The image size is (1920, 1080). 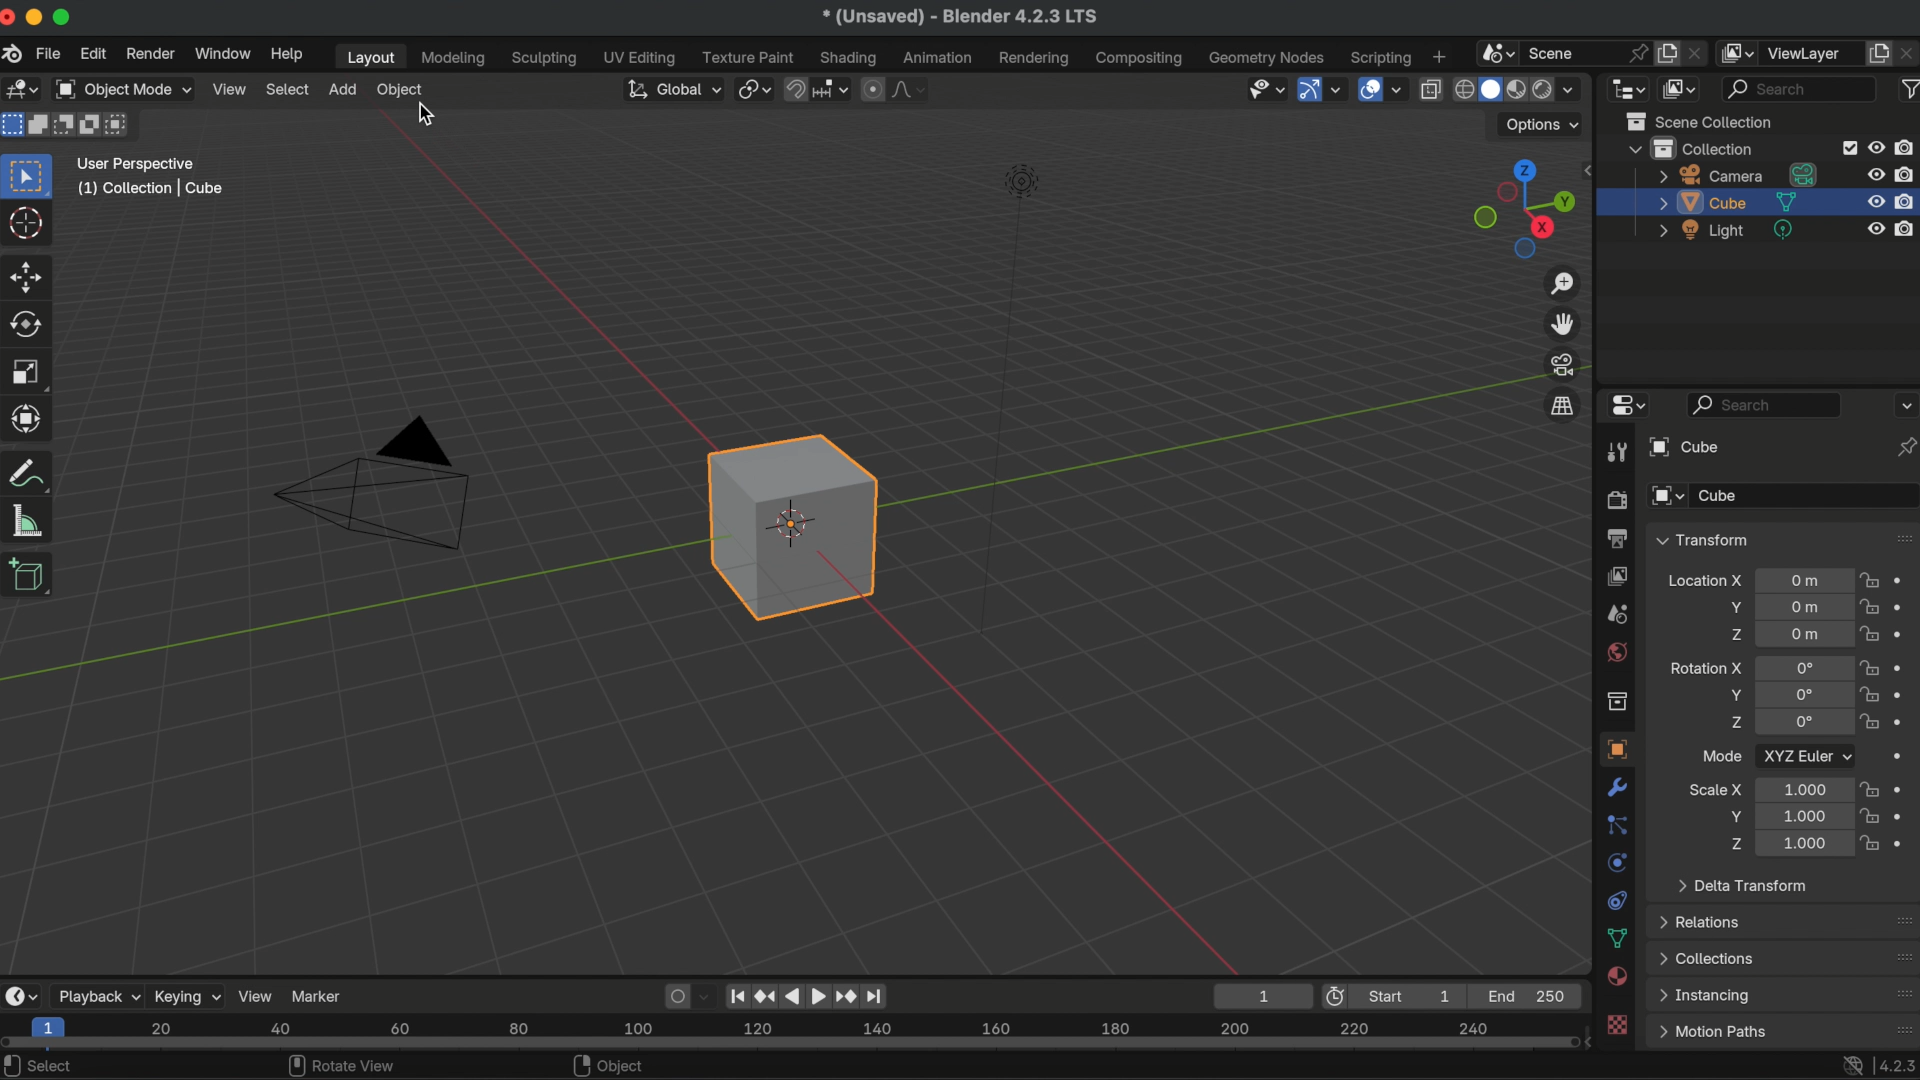 What do you see at coordinates (545, 59) in the screenshot?
I see `sculpting` at bounding box center [545, 59].